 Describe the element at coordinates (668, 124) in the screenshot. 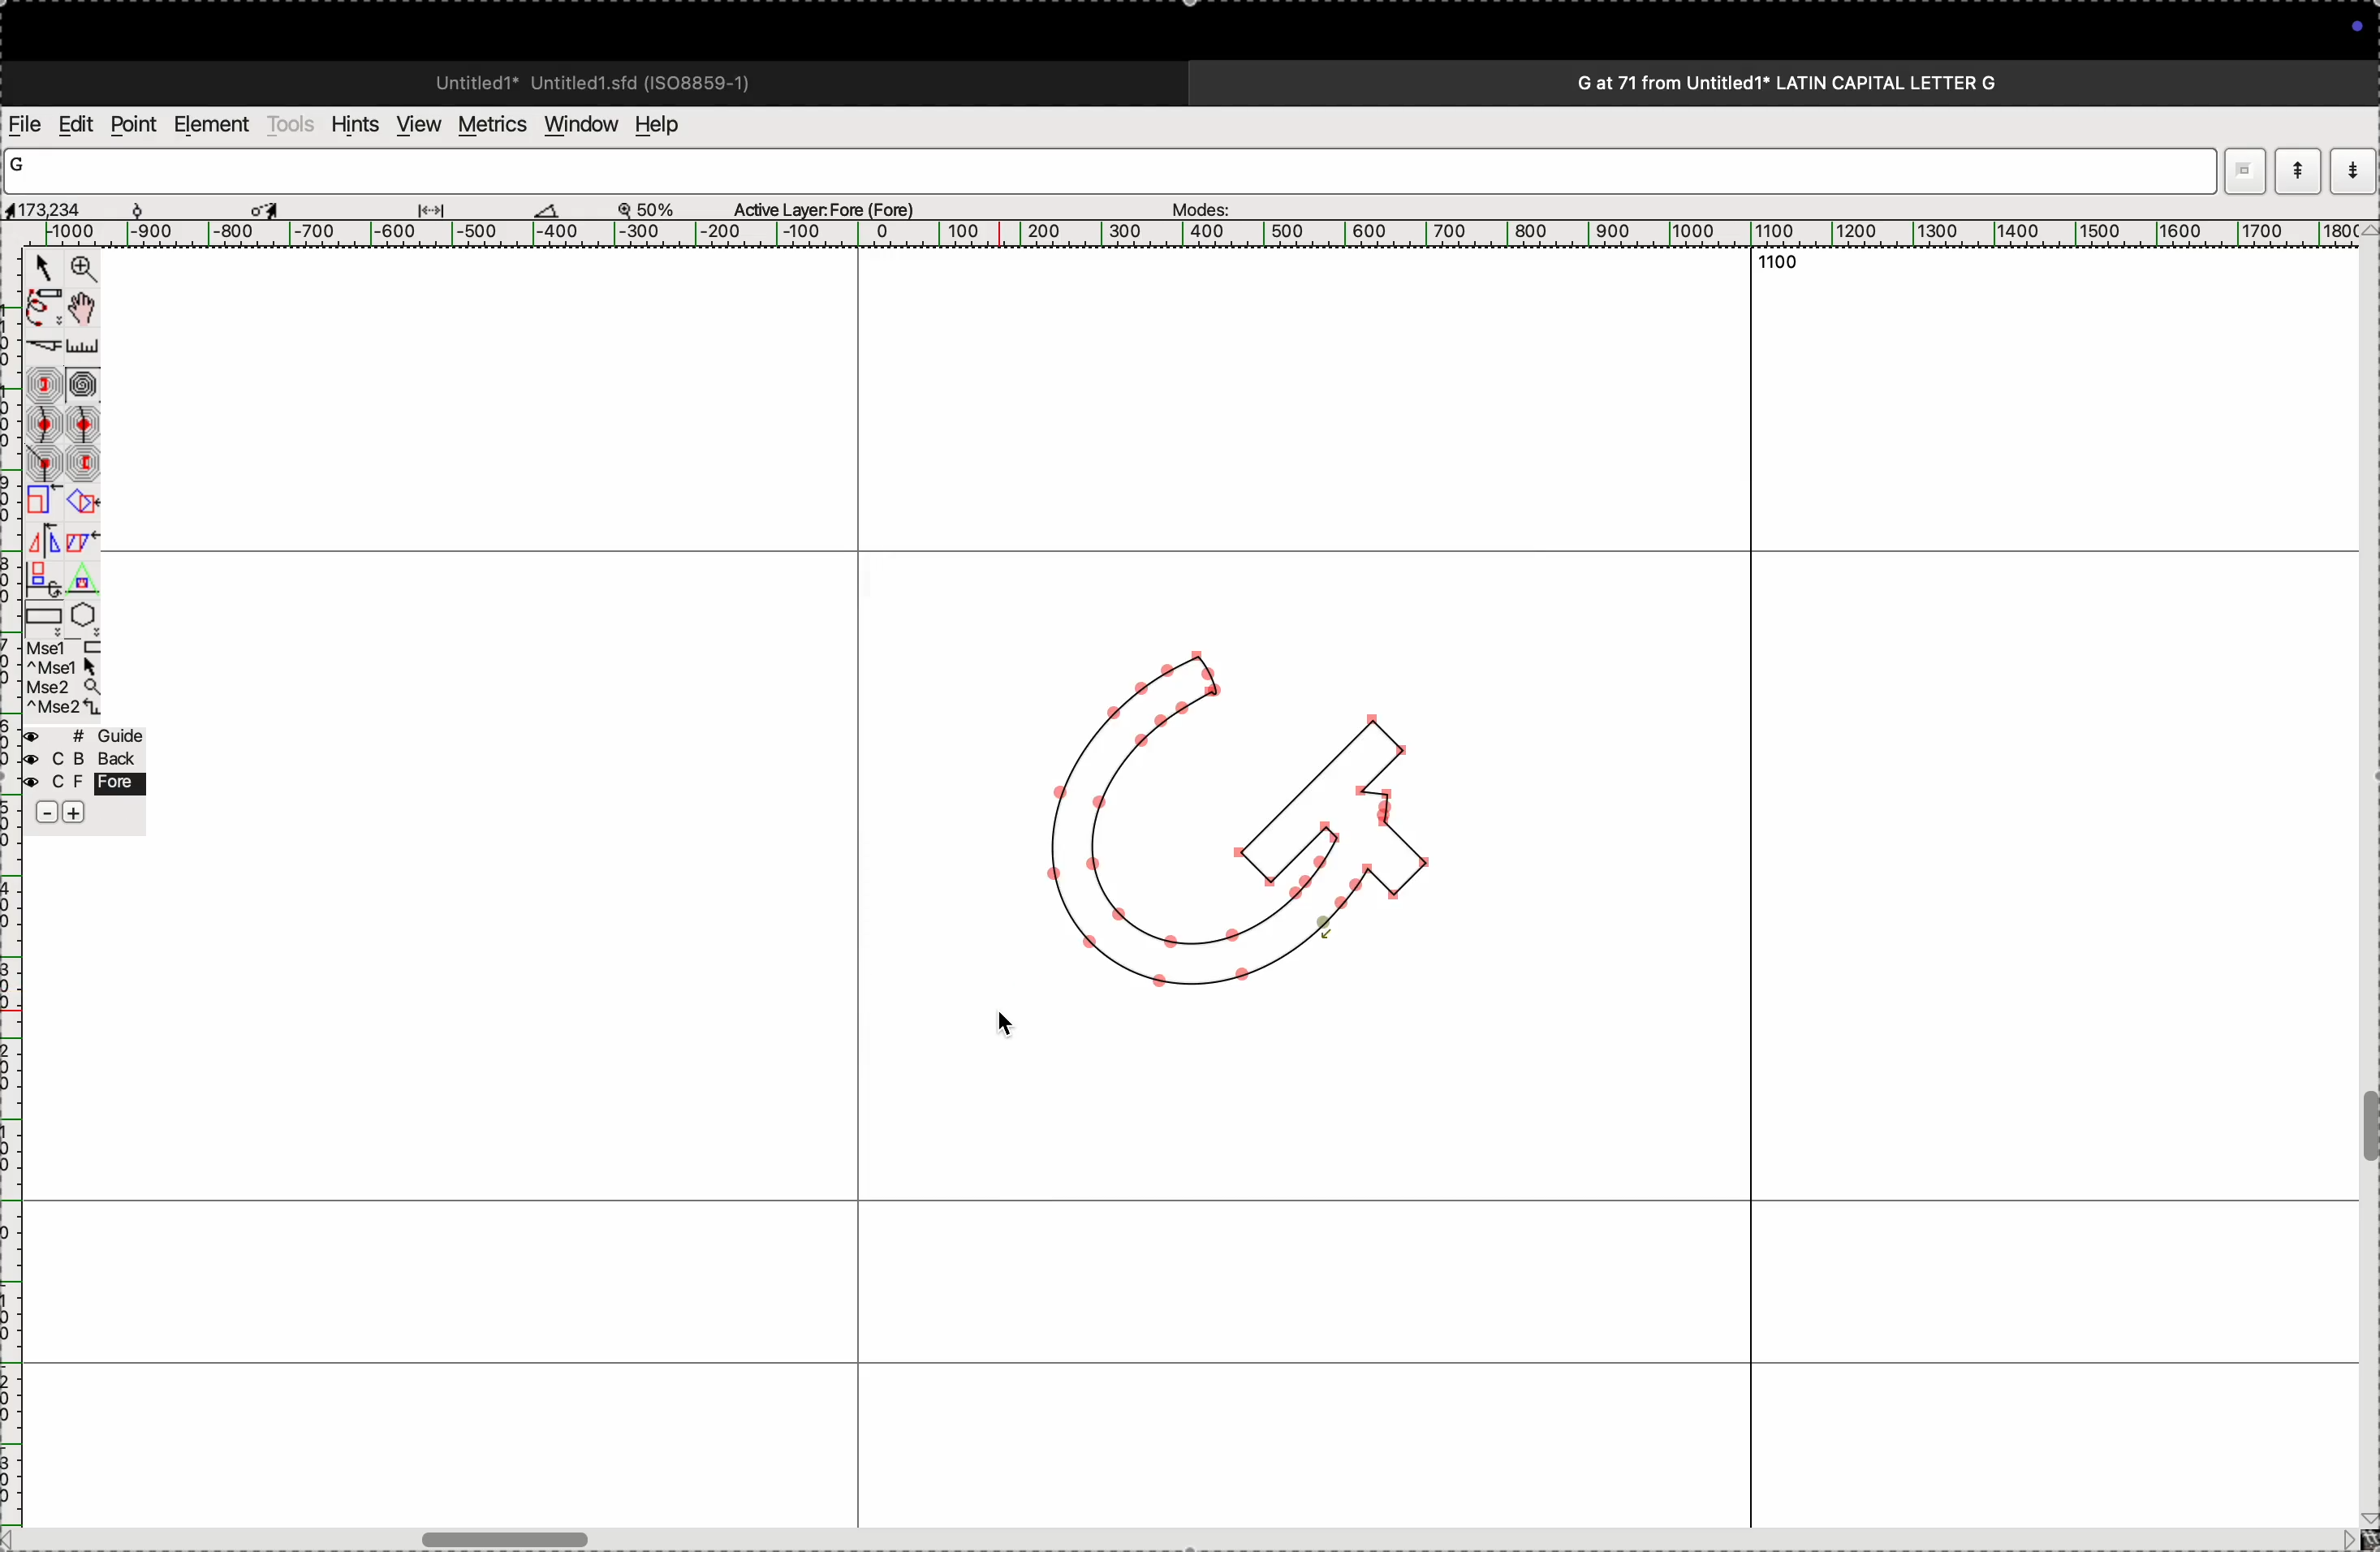

I see `help` at that location.